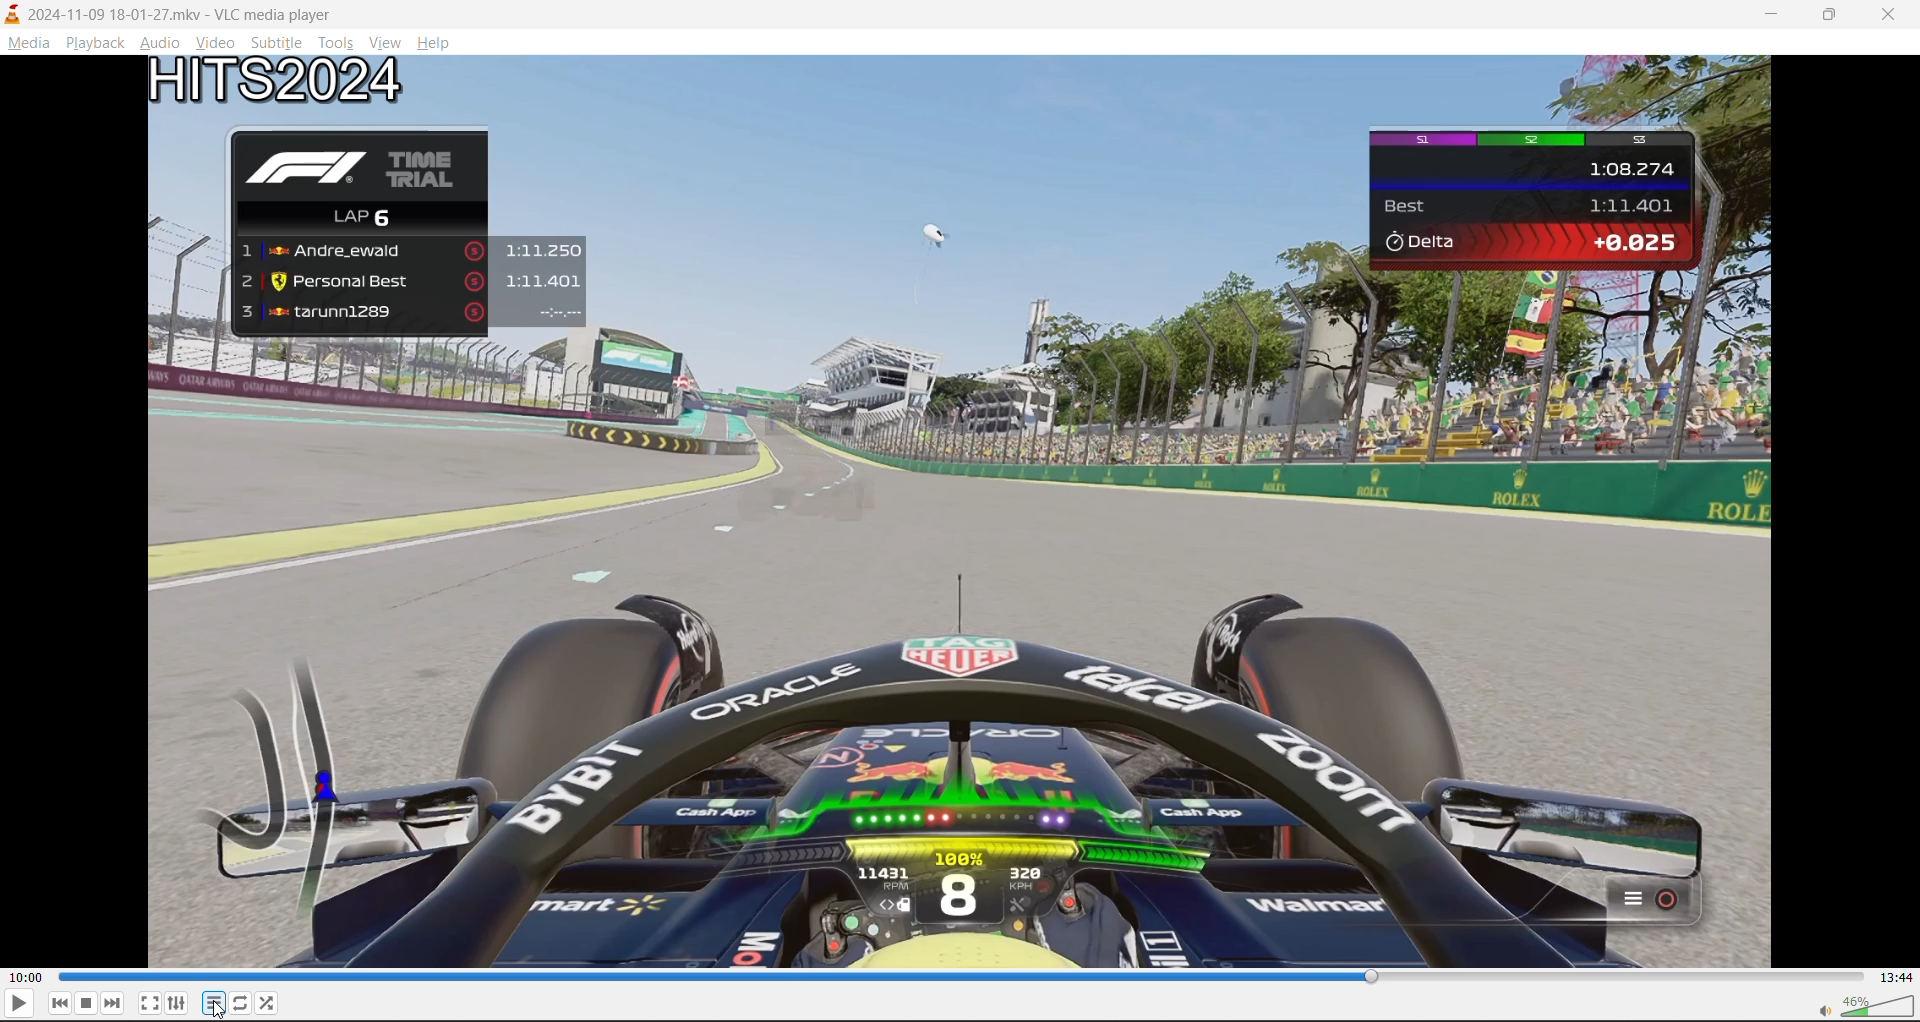 The image size is (1920, 1022). I want to click on Cursor, so click(221, 1011).